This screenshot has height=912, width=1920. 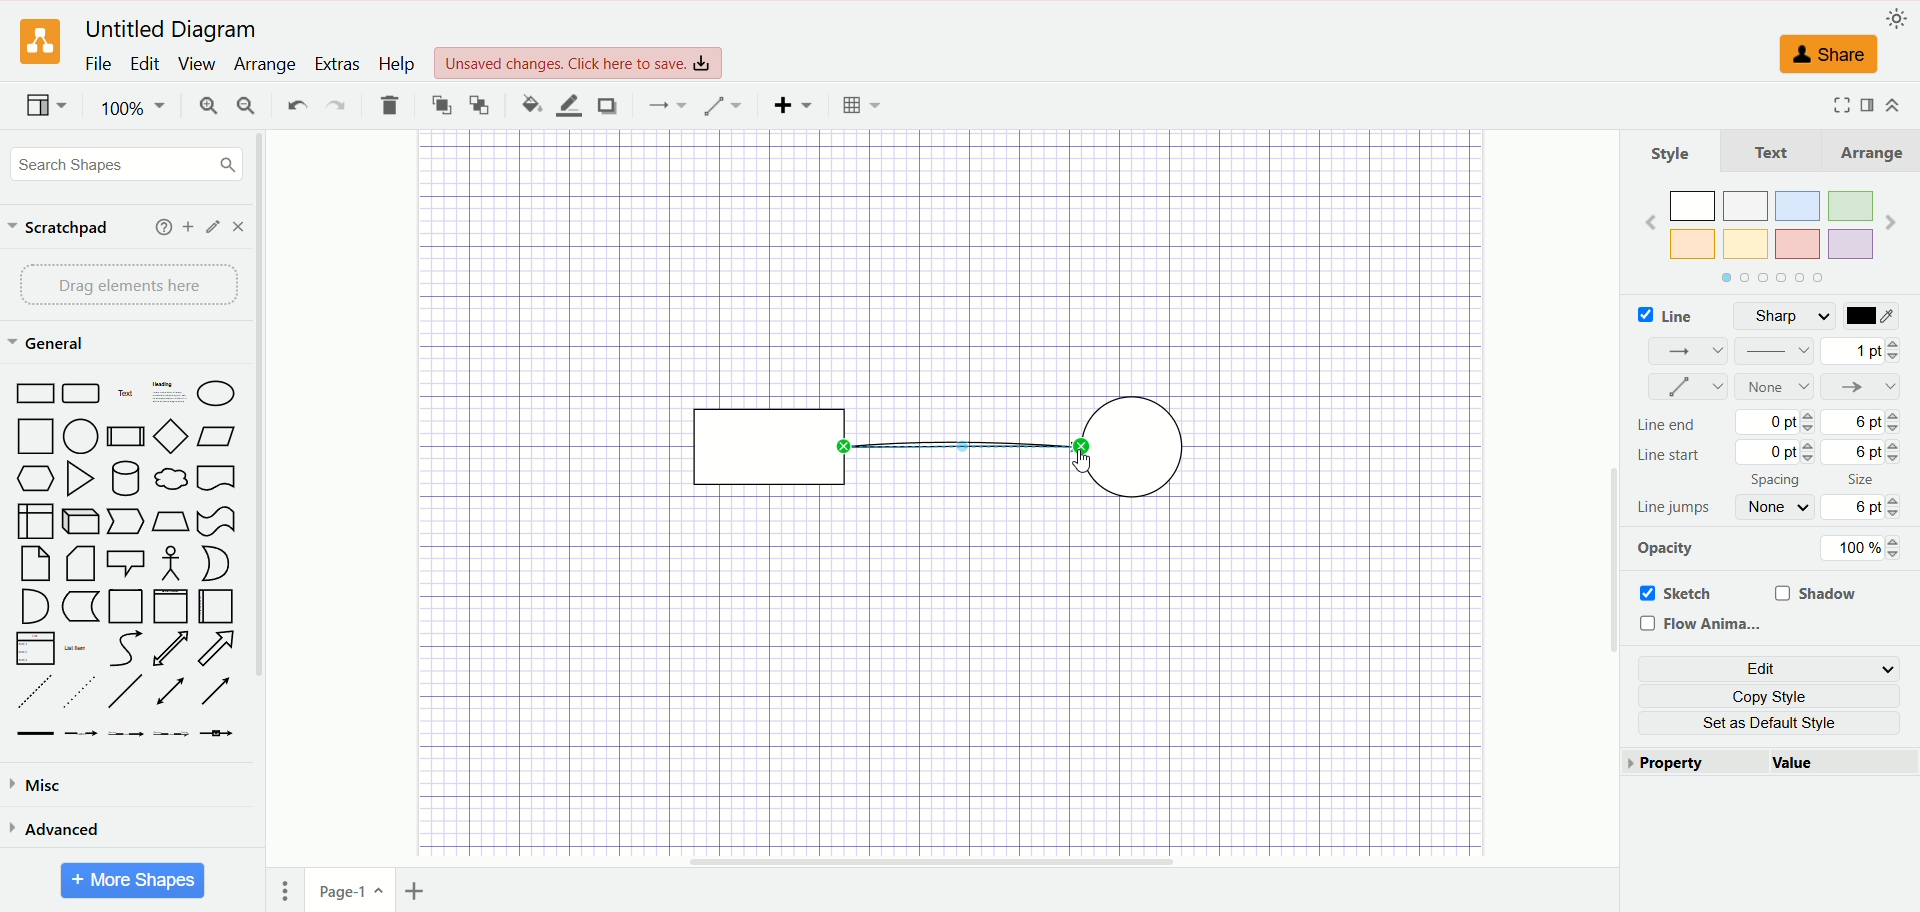 What do you see at coordinates (1828, 55) in the screenshot?
I see `share` at bounding box center [1828, 55].